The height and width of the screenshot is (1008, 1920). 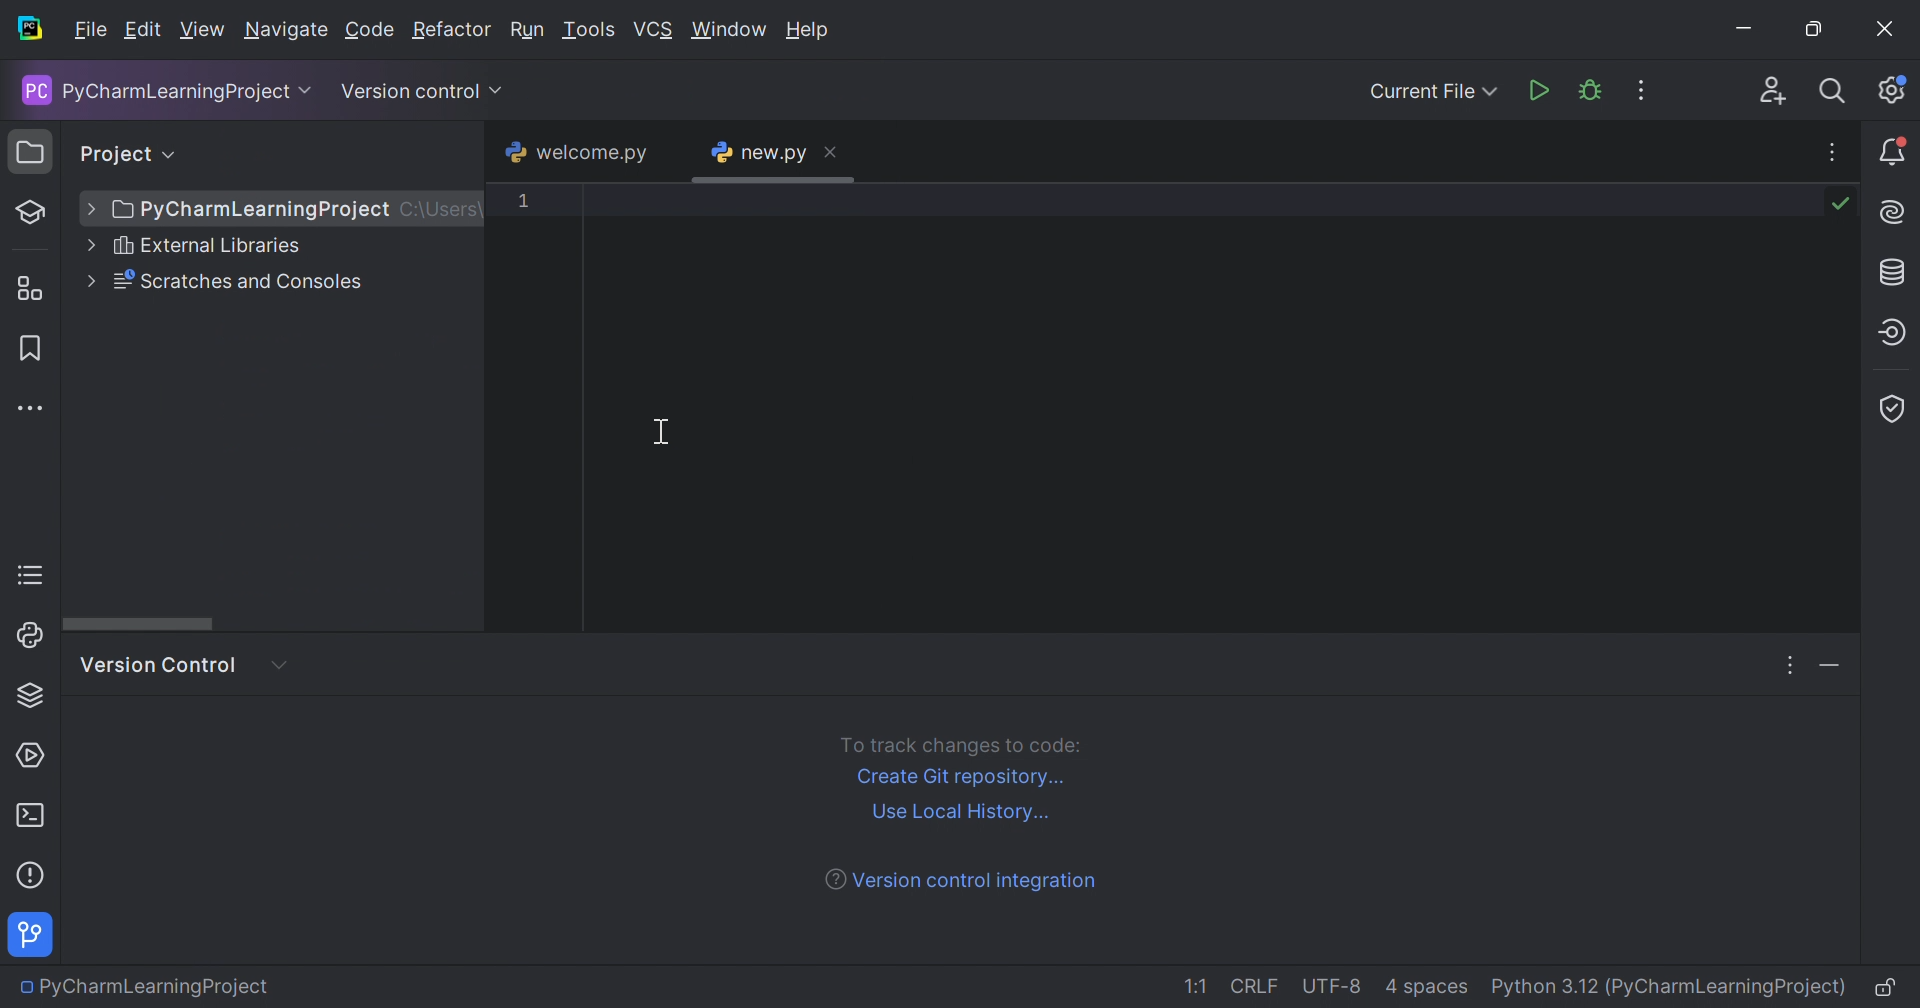 I want to click on Services, so click(x=39, y=752).